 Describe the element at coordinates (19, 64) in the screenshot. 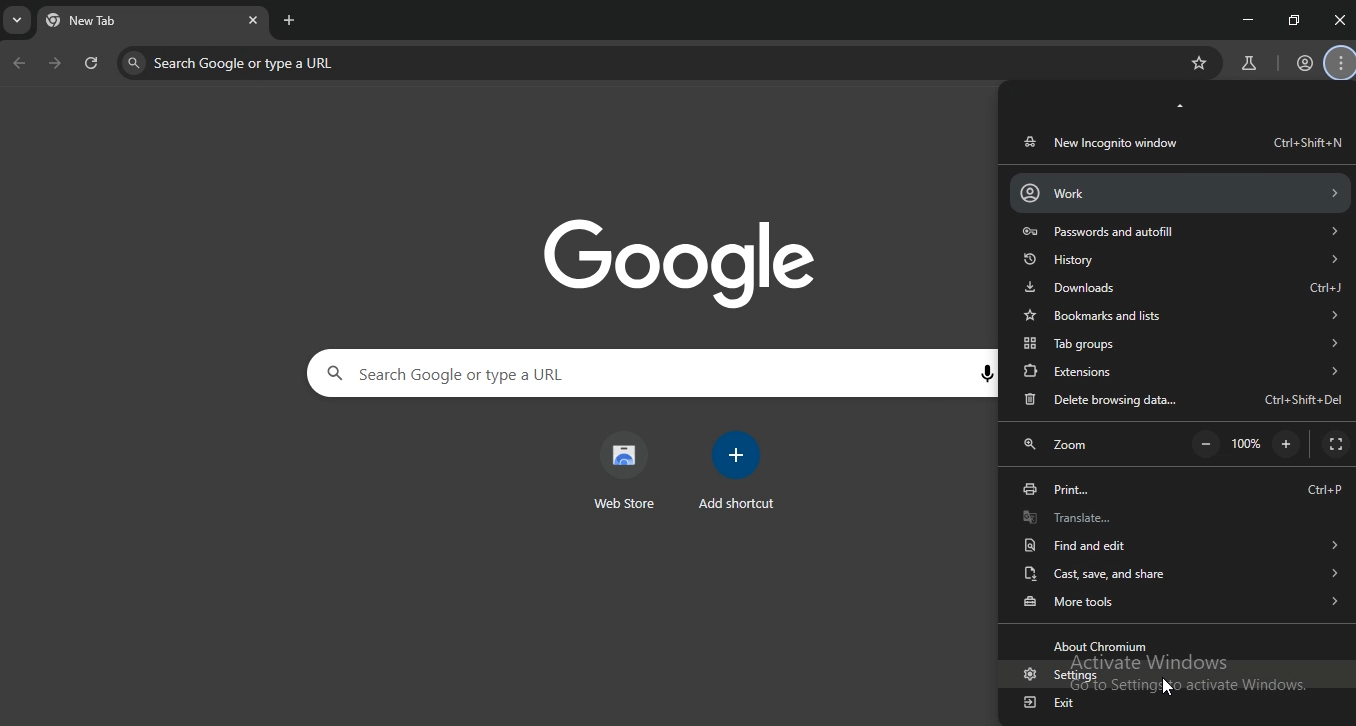

I see `click to go back` at that location.